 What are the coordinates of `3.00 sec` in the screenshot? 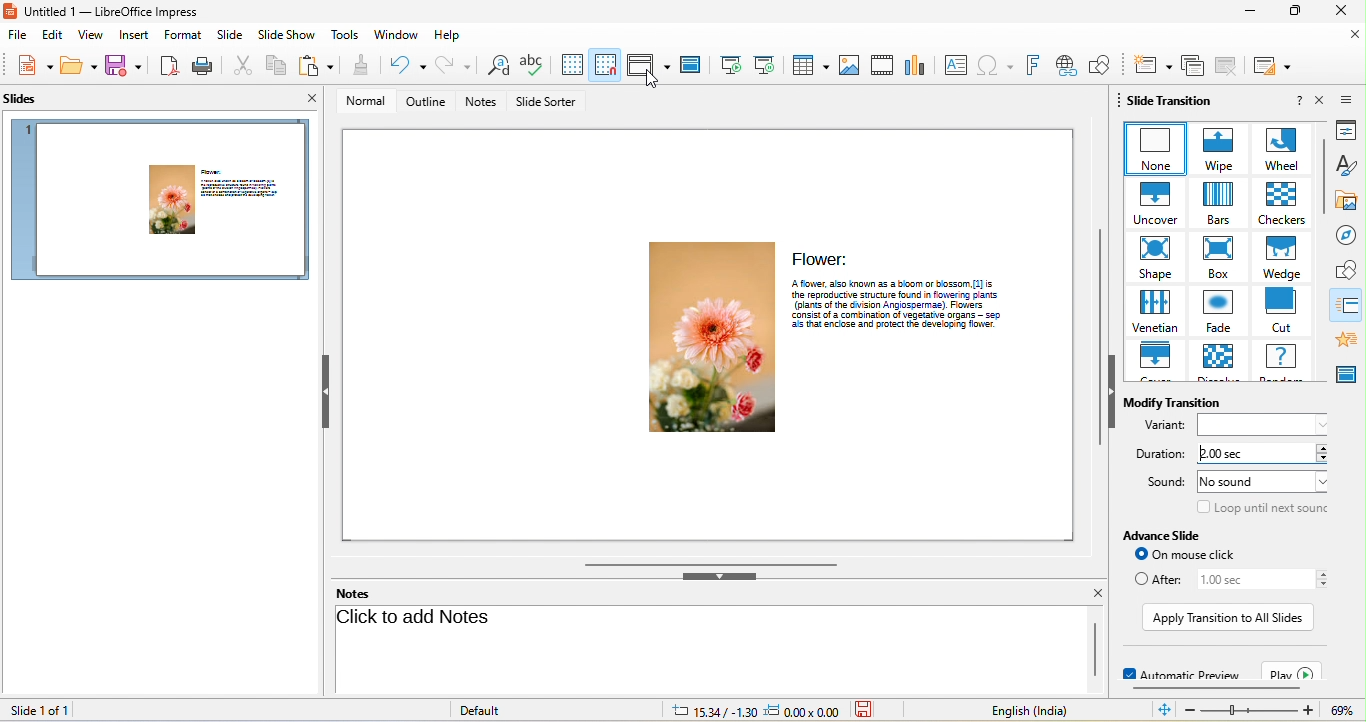 It's located at (1250, 455).